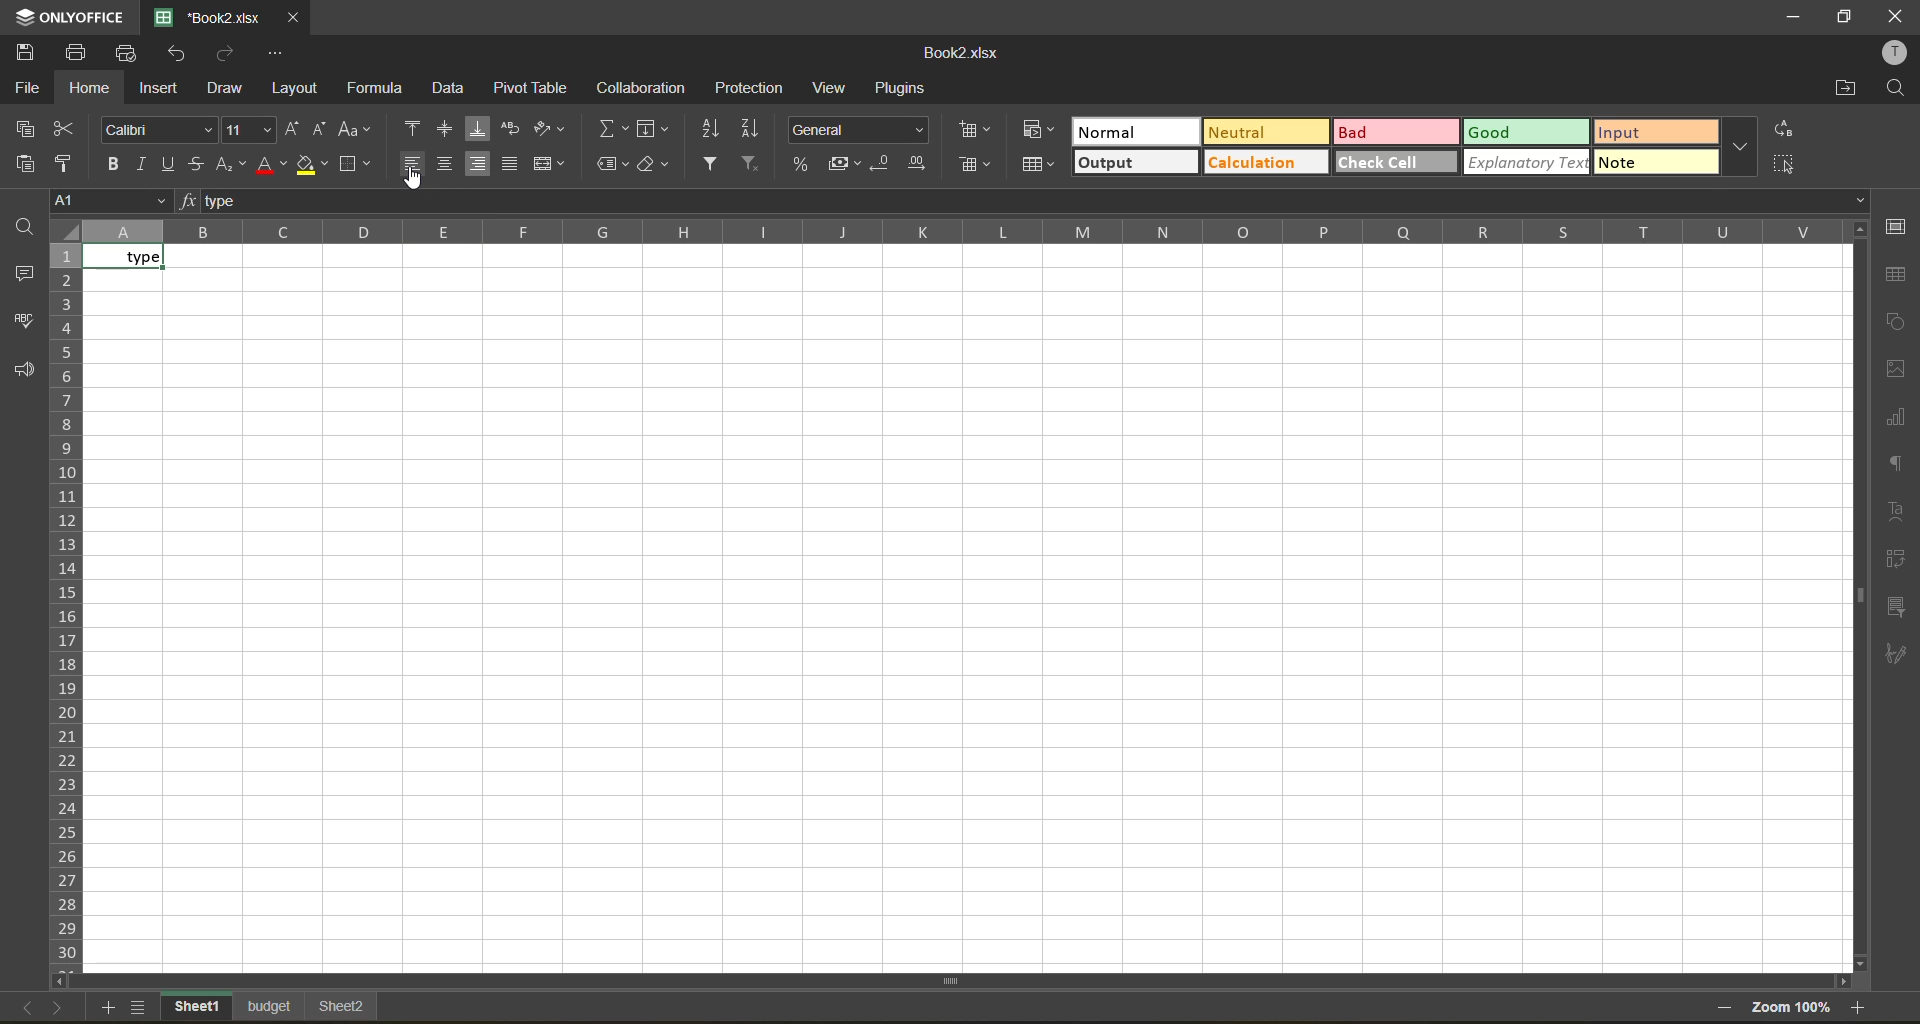 The image size is (1920, 1024). What do you see at coordinates (160, 85) in the screenshot?
I see `insert` at bounding box center [160, 85].